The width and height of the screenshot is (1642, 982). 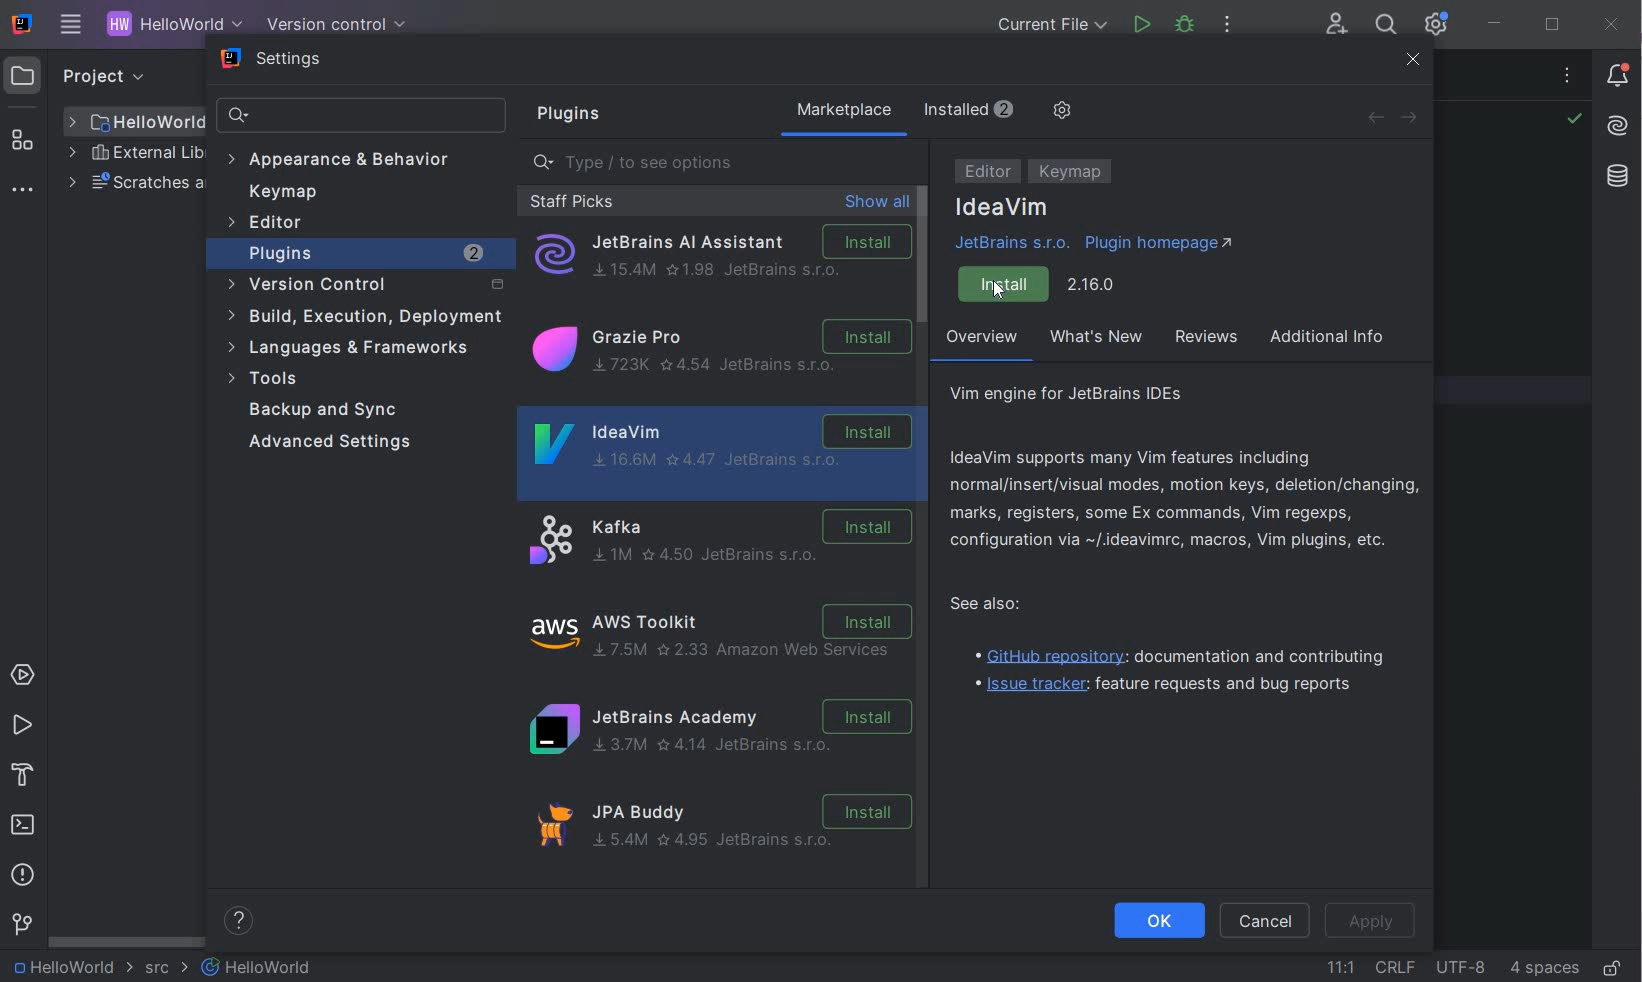 I want to click on database, so click(x=1616, y=179).